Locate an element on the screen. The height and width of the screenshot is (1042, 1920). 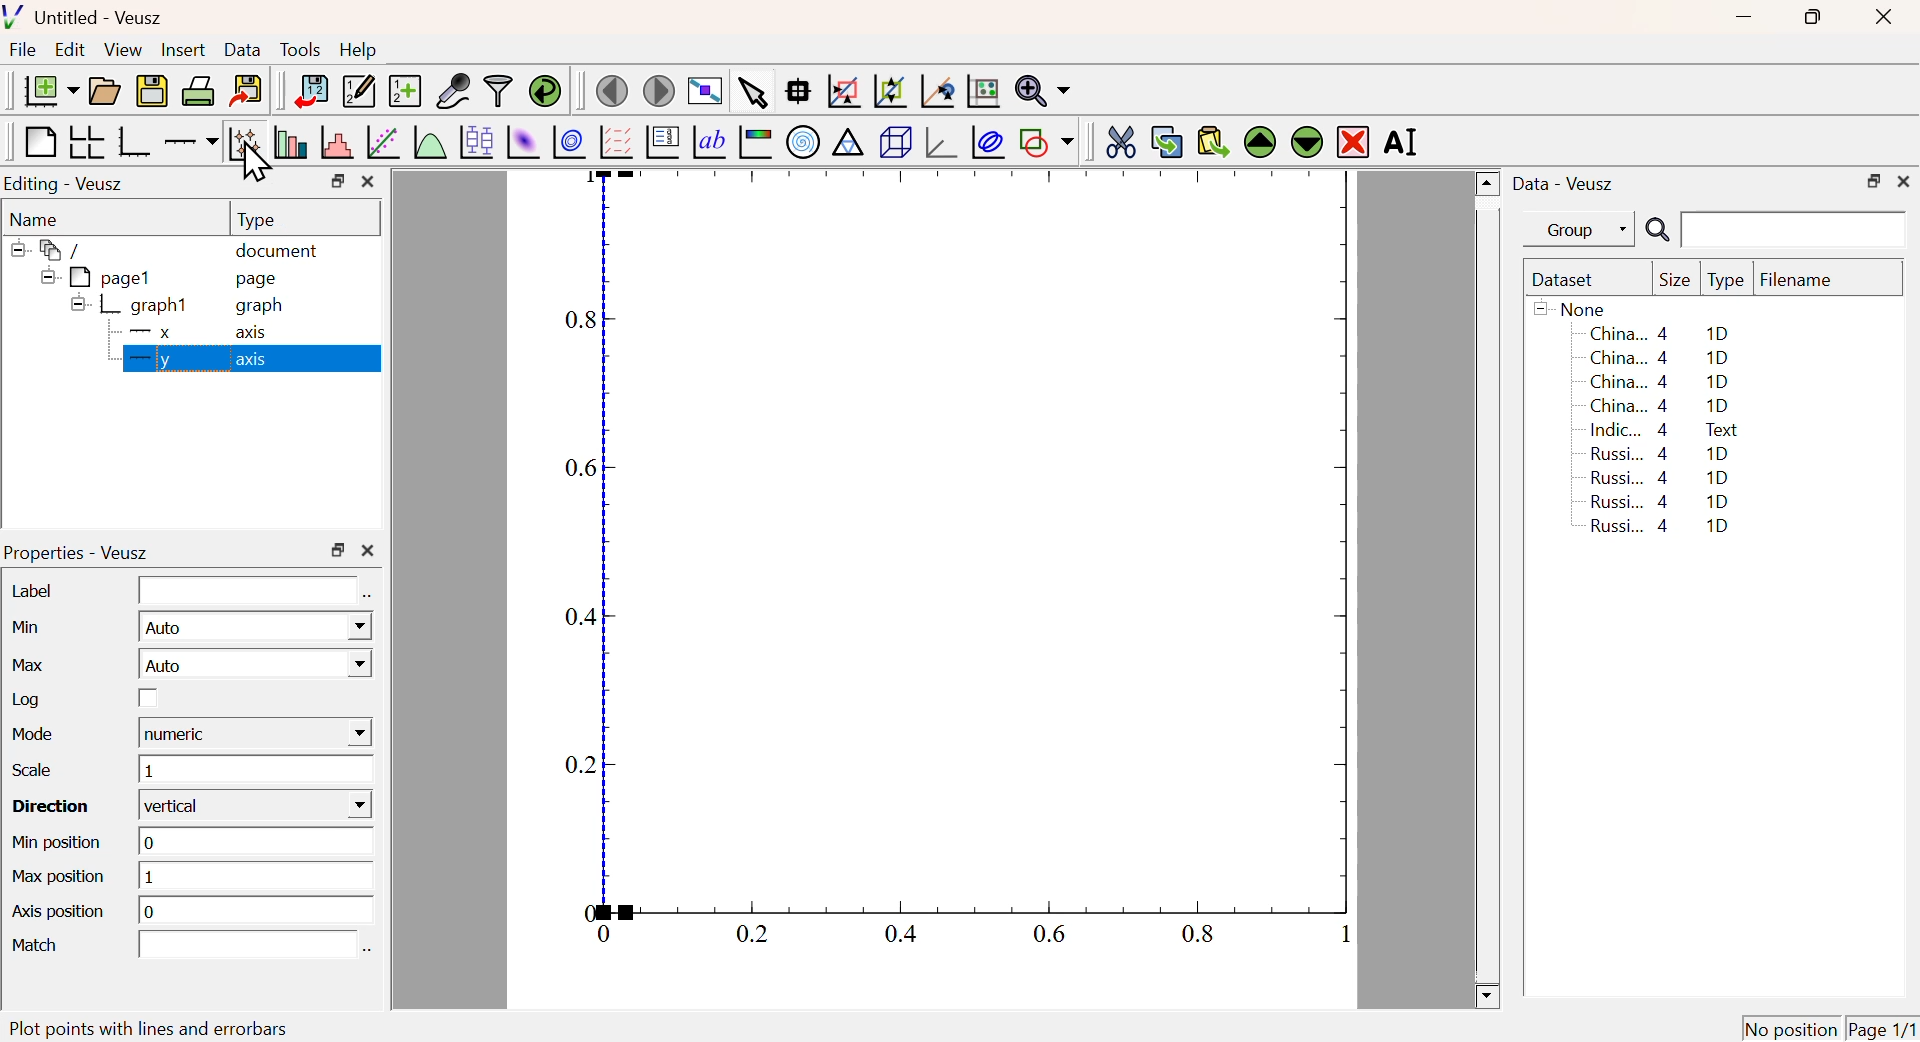
None is located at coordinates (1573, 308).